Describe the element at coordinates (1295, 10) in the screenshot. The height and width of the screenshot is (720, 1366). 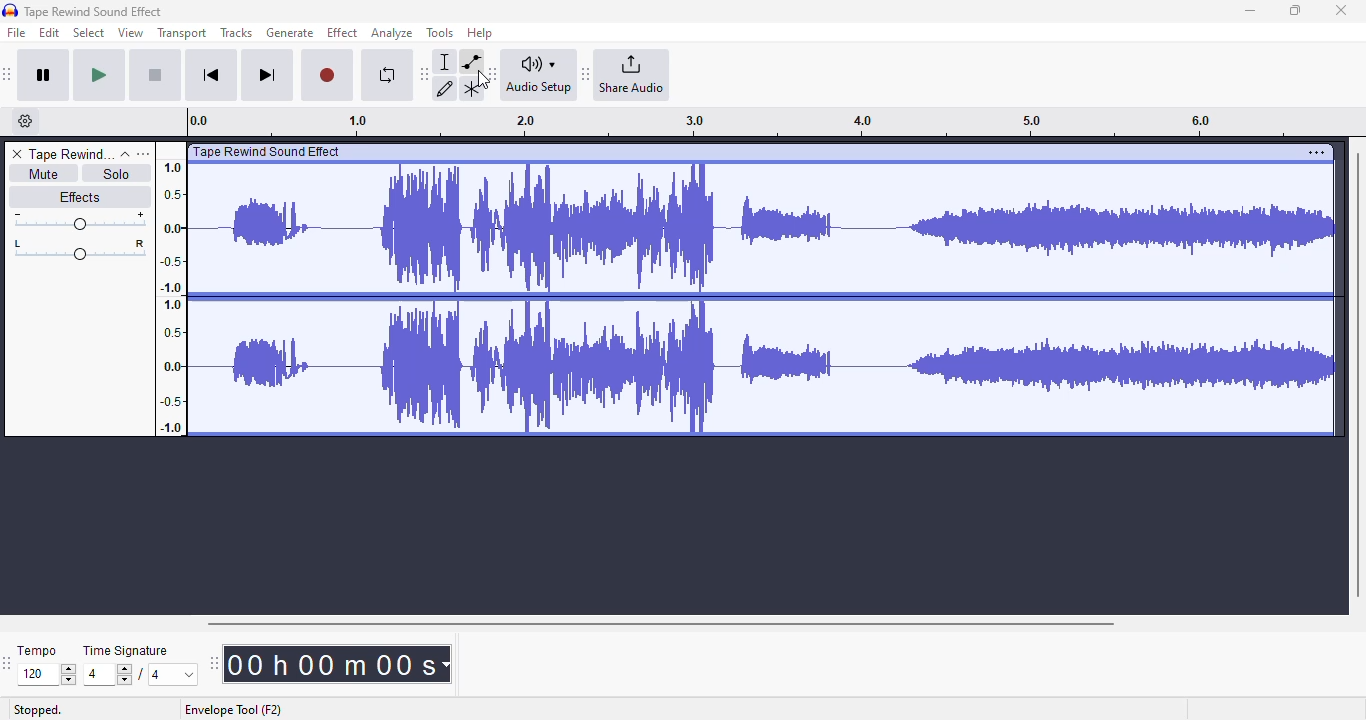
I see `maximize` at that location.